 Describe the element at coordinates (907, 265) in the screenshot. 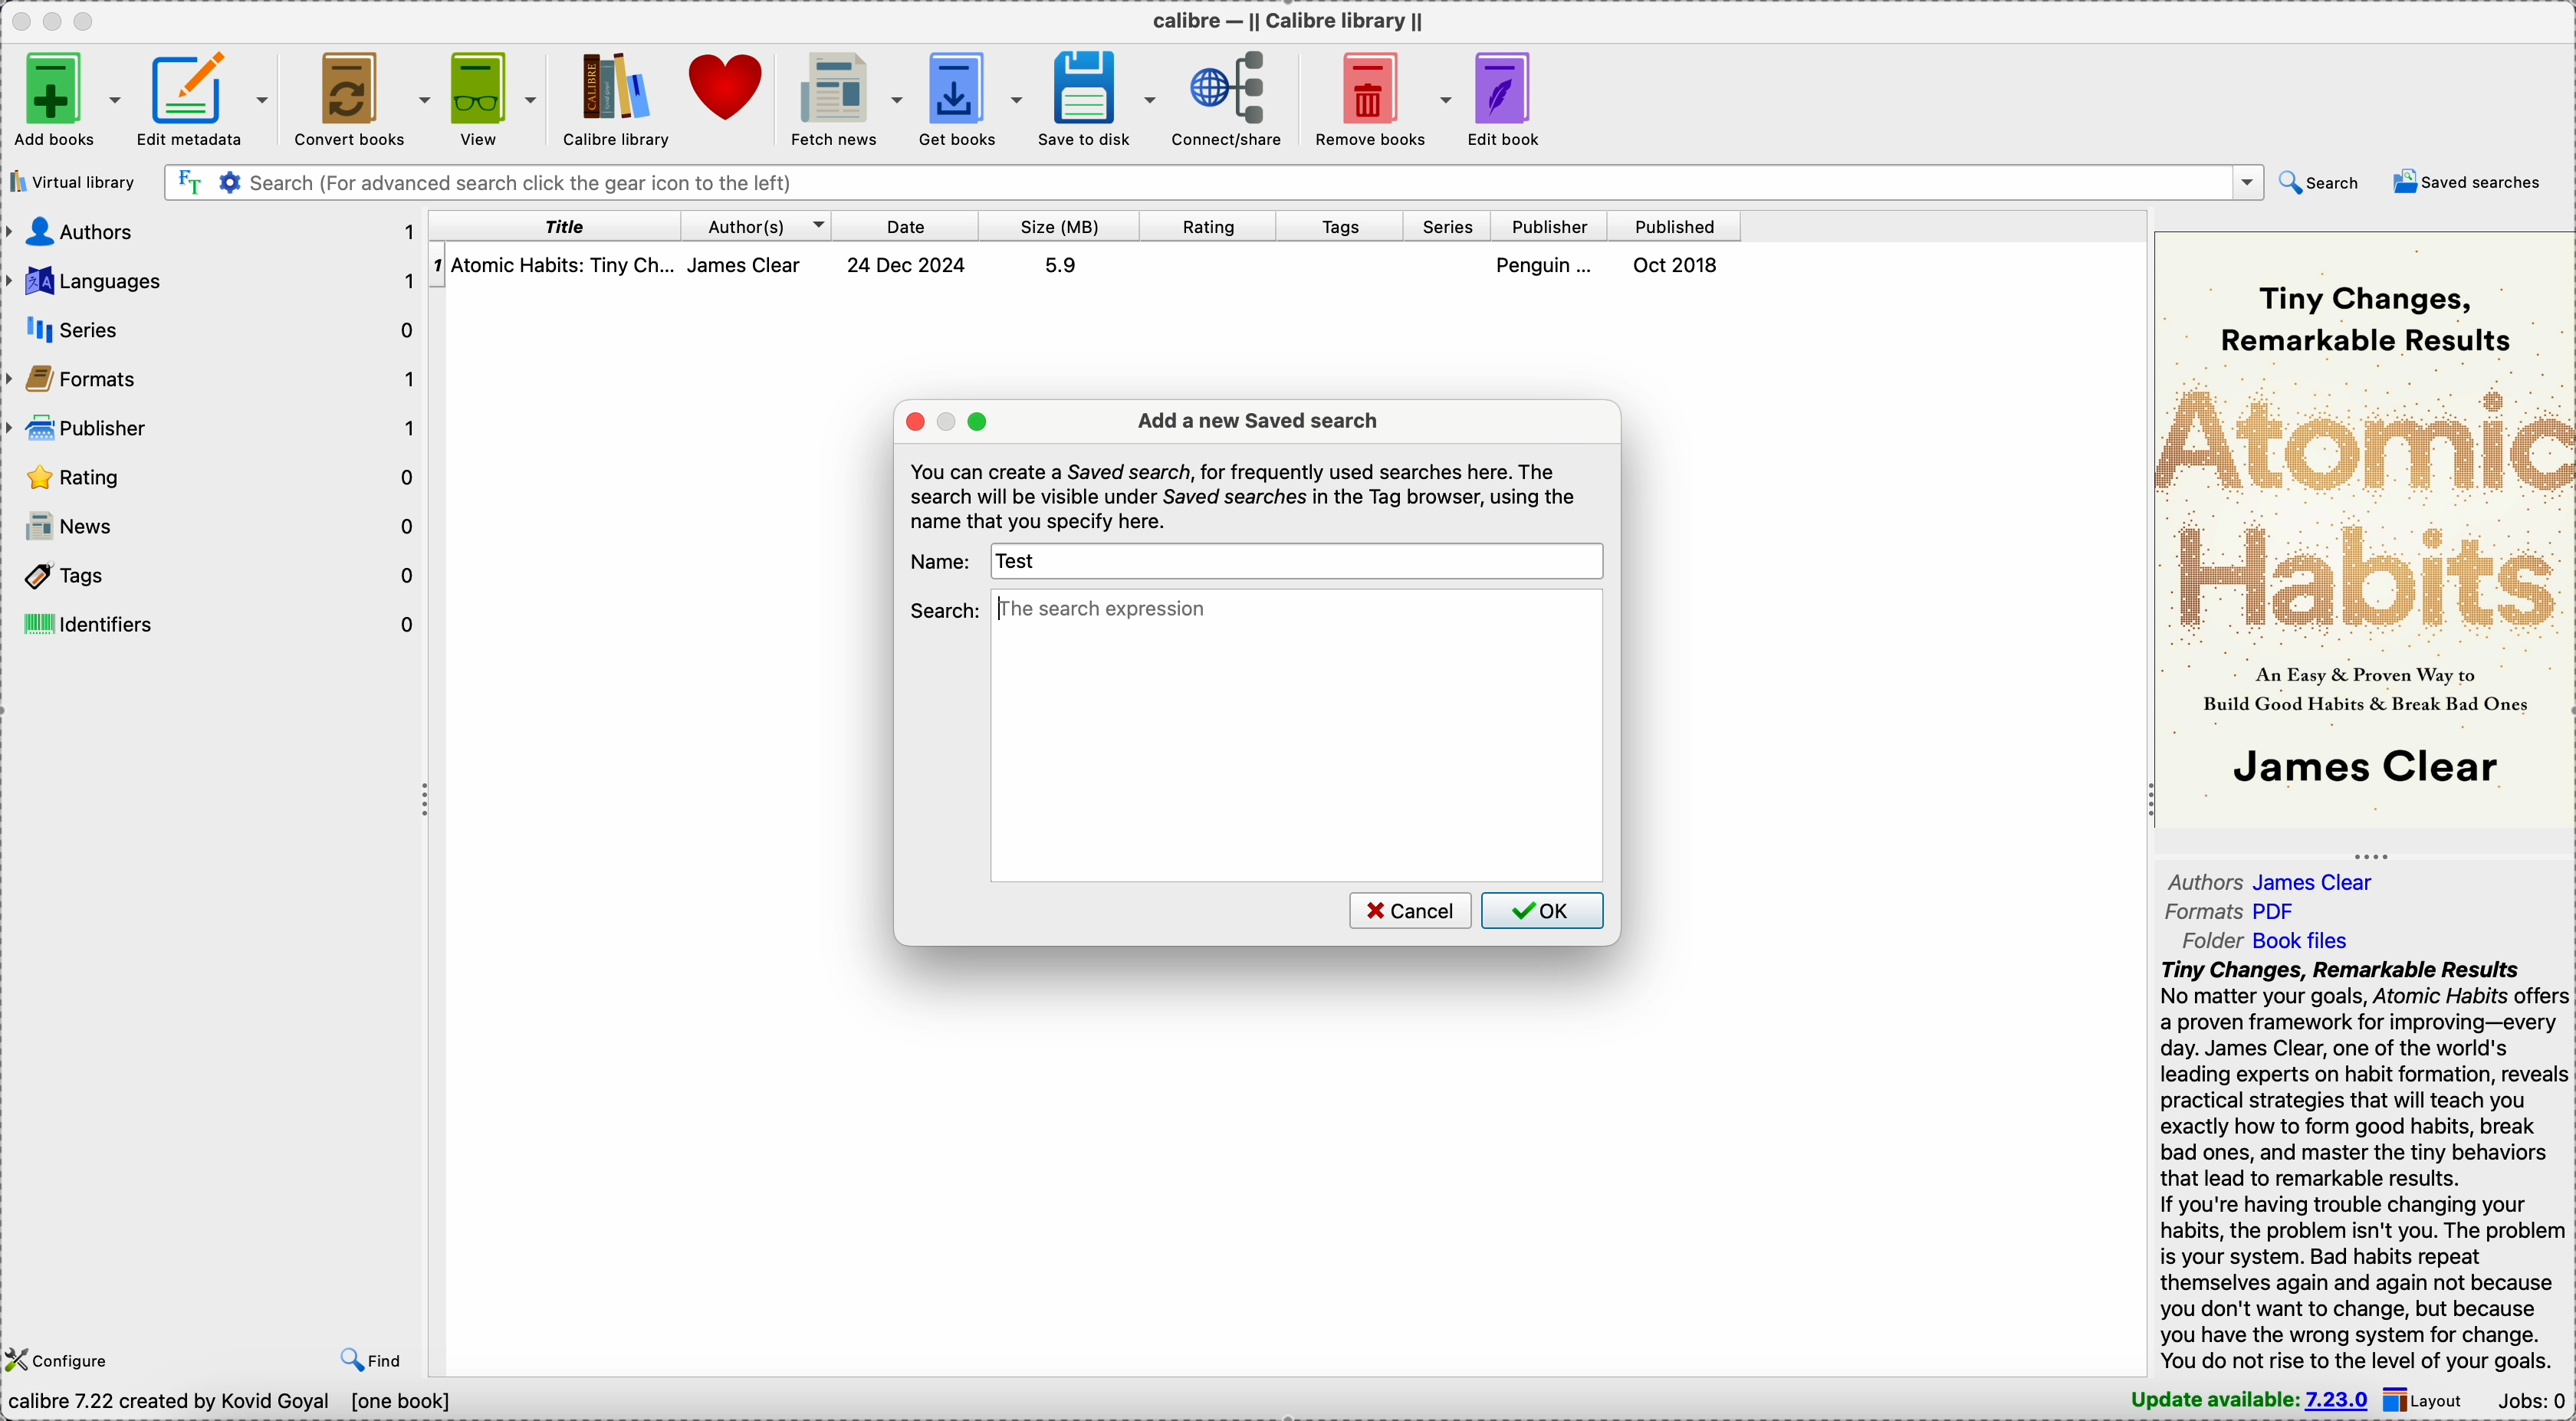

I see `24 Dec 2024` at that location.